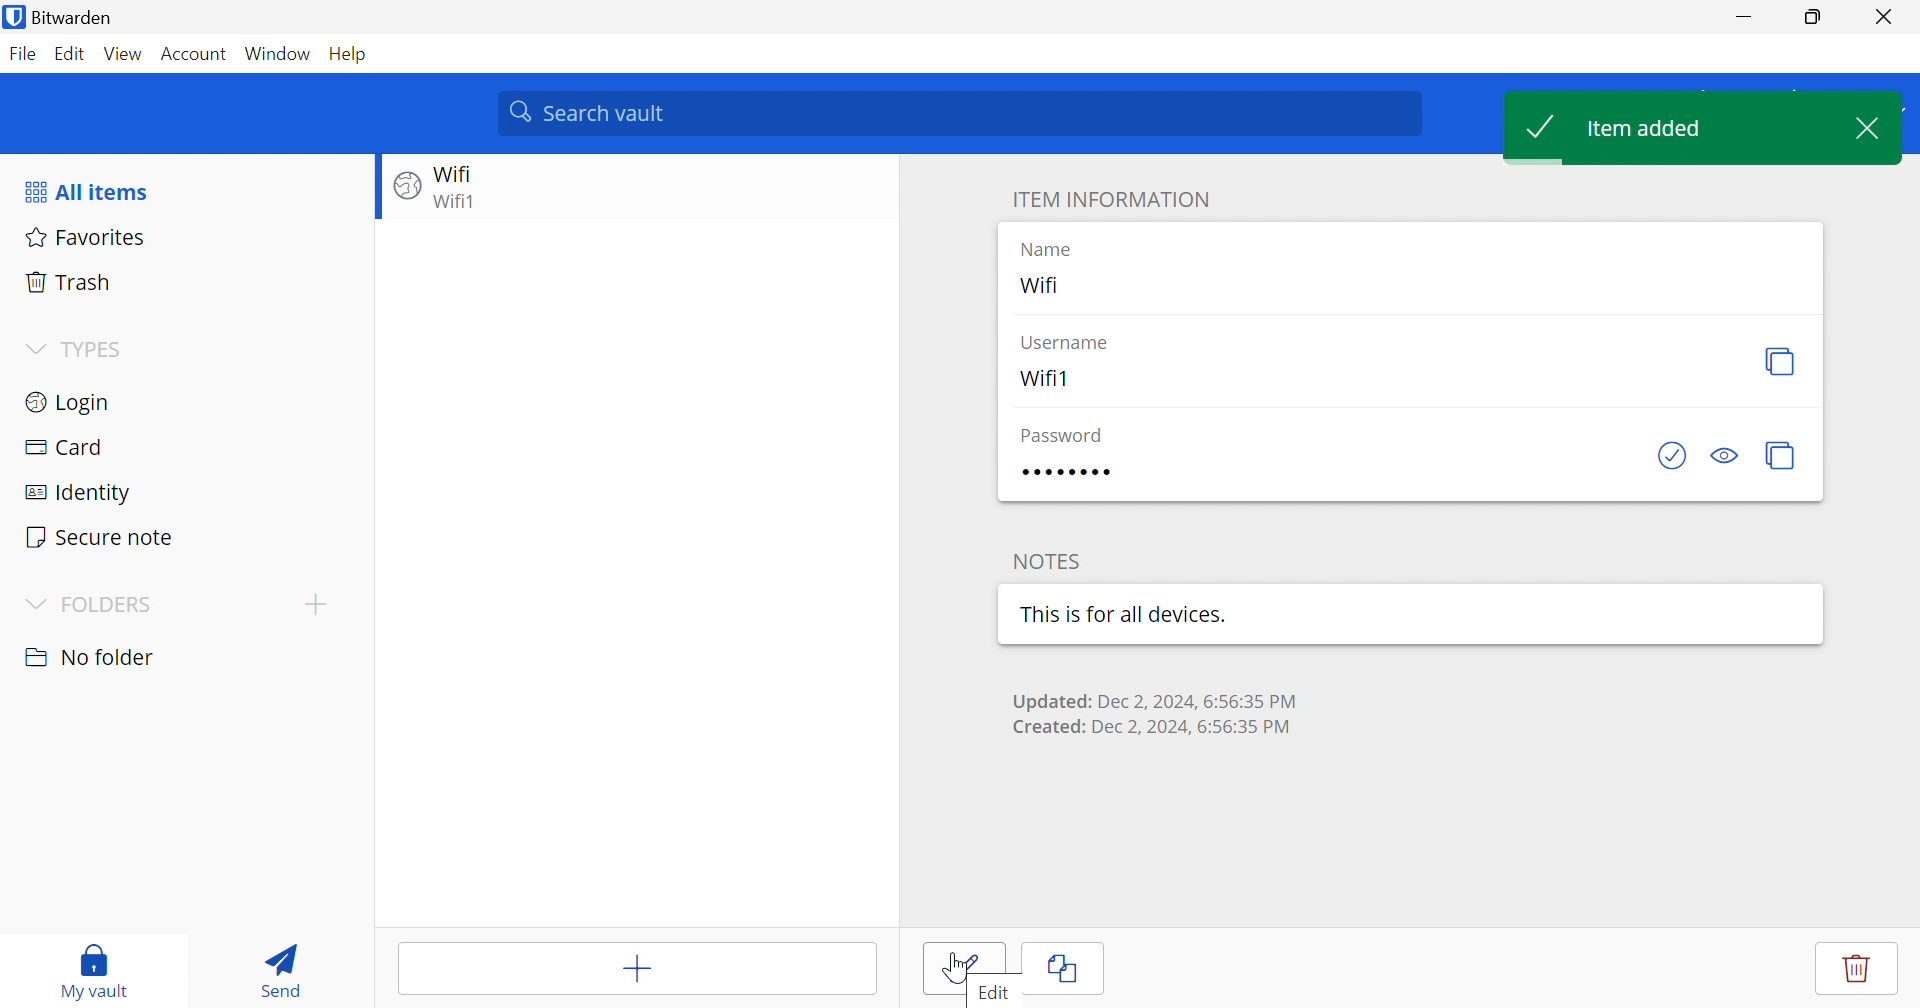 This screenshot has width=1920, height=1008. What do you see at coordinates (95, 961) in the screenshot?
I see `My vault` at bounding box center [95, 961].